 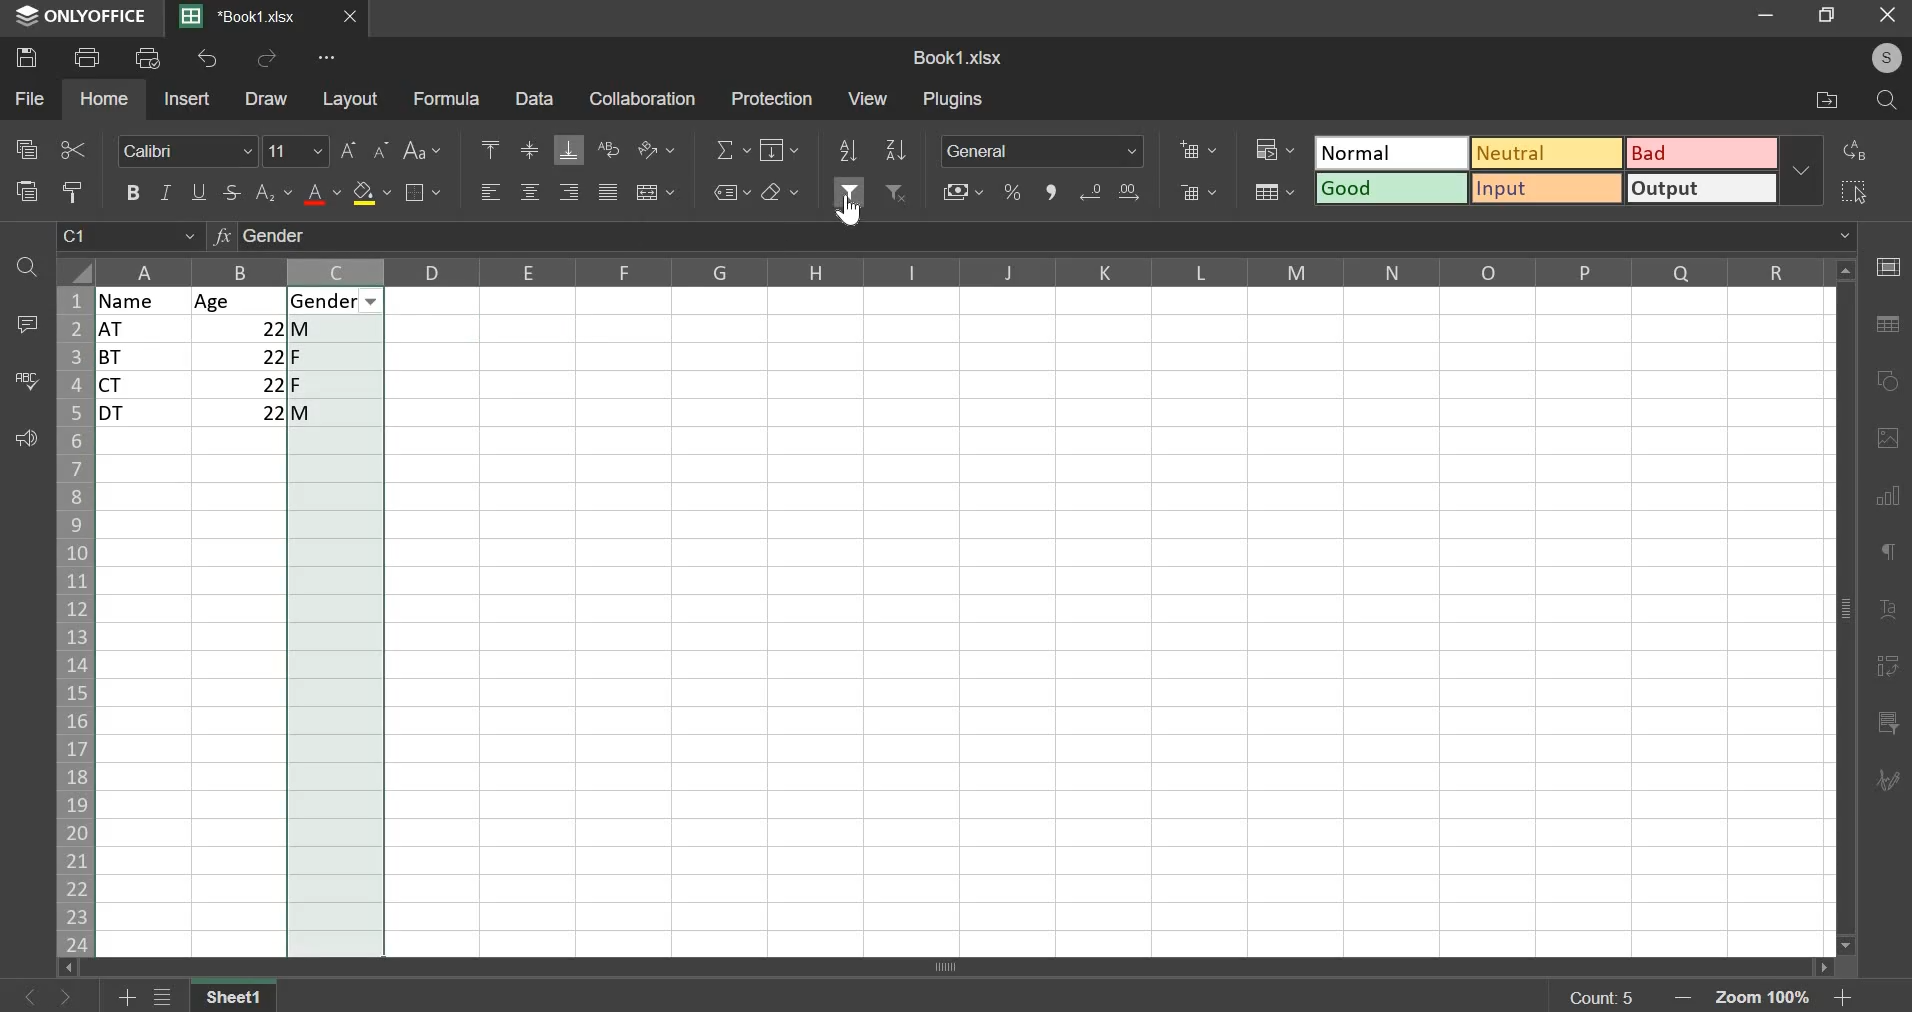 I want to click on print preview, so click(x=148, y=56).